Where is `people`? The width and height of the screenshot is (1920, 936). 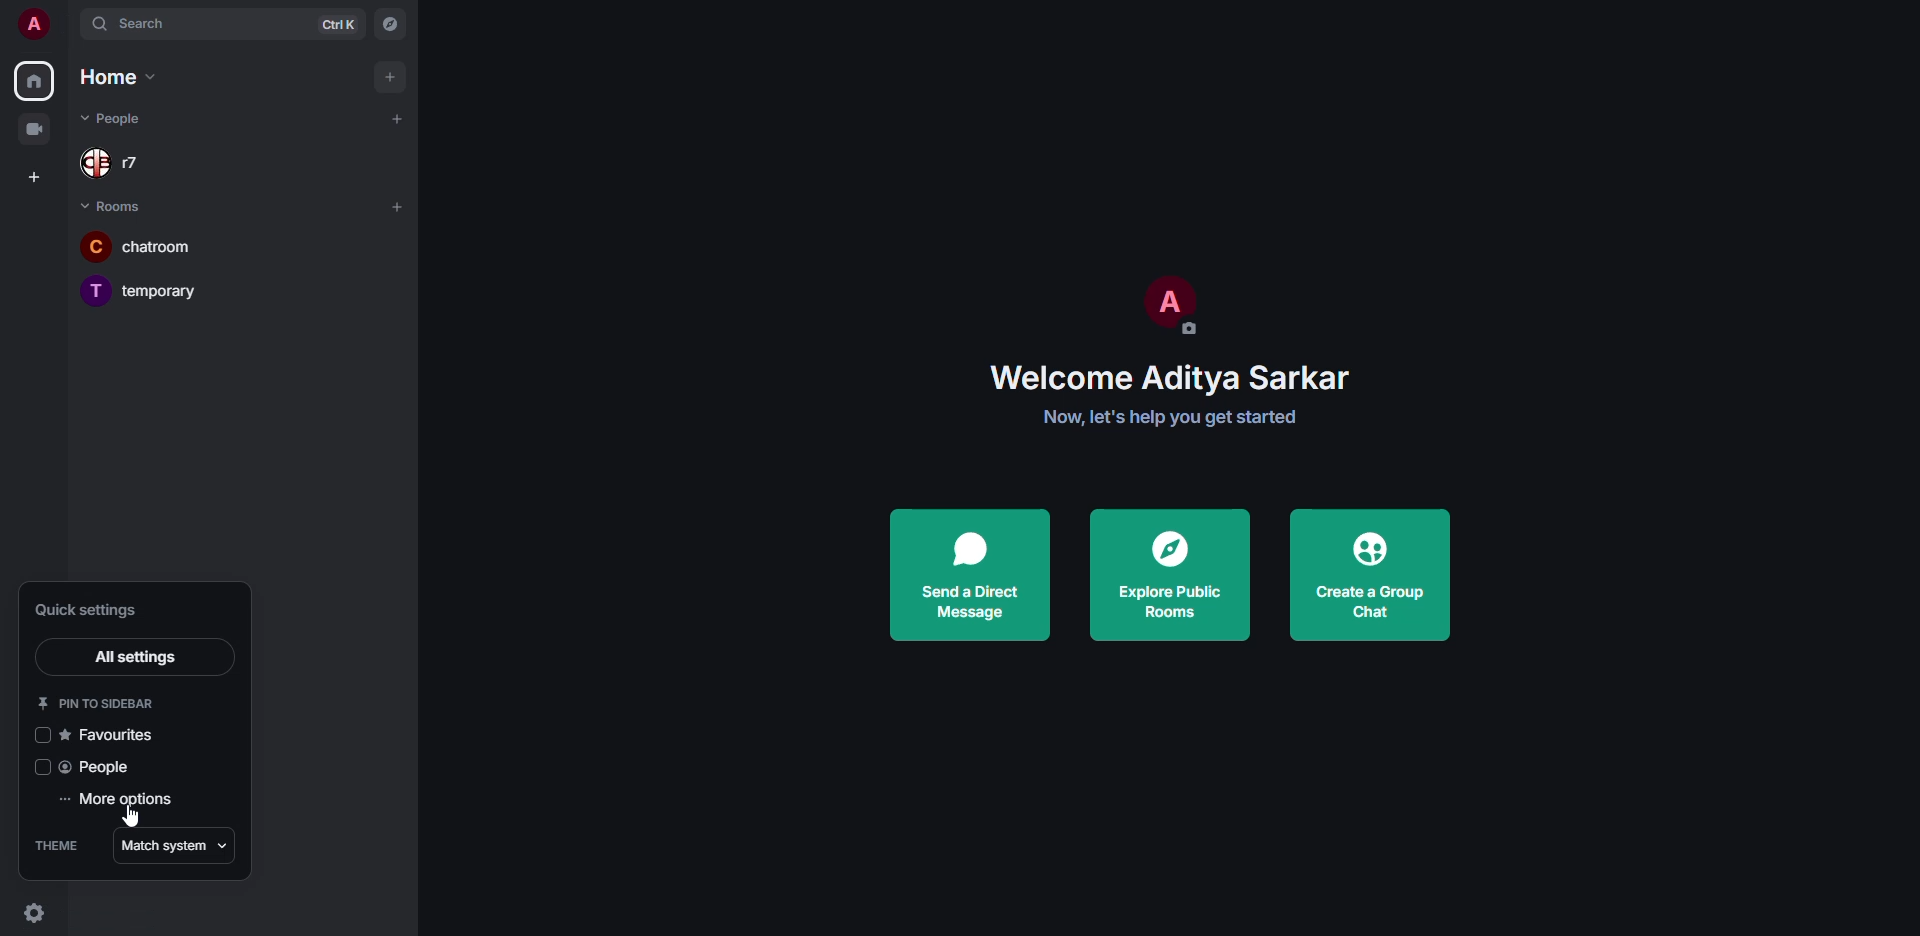
people is located at coordinates (99, 768).